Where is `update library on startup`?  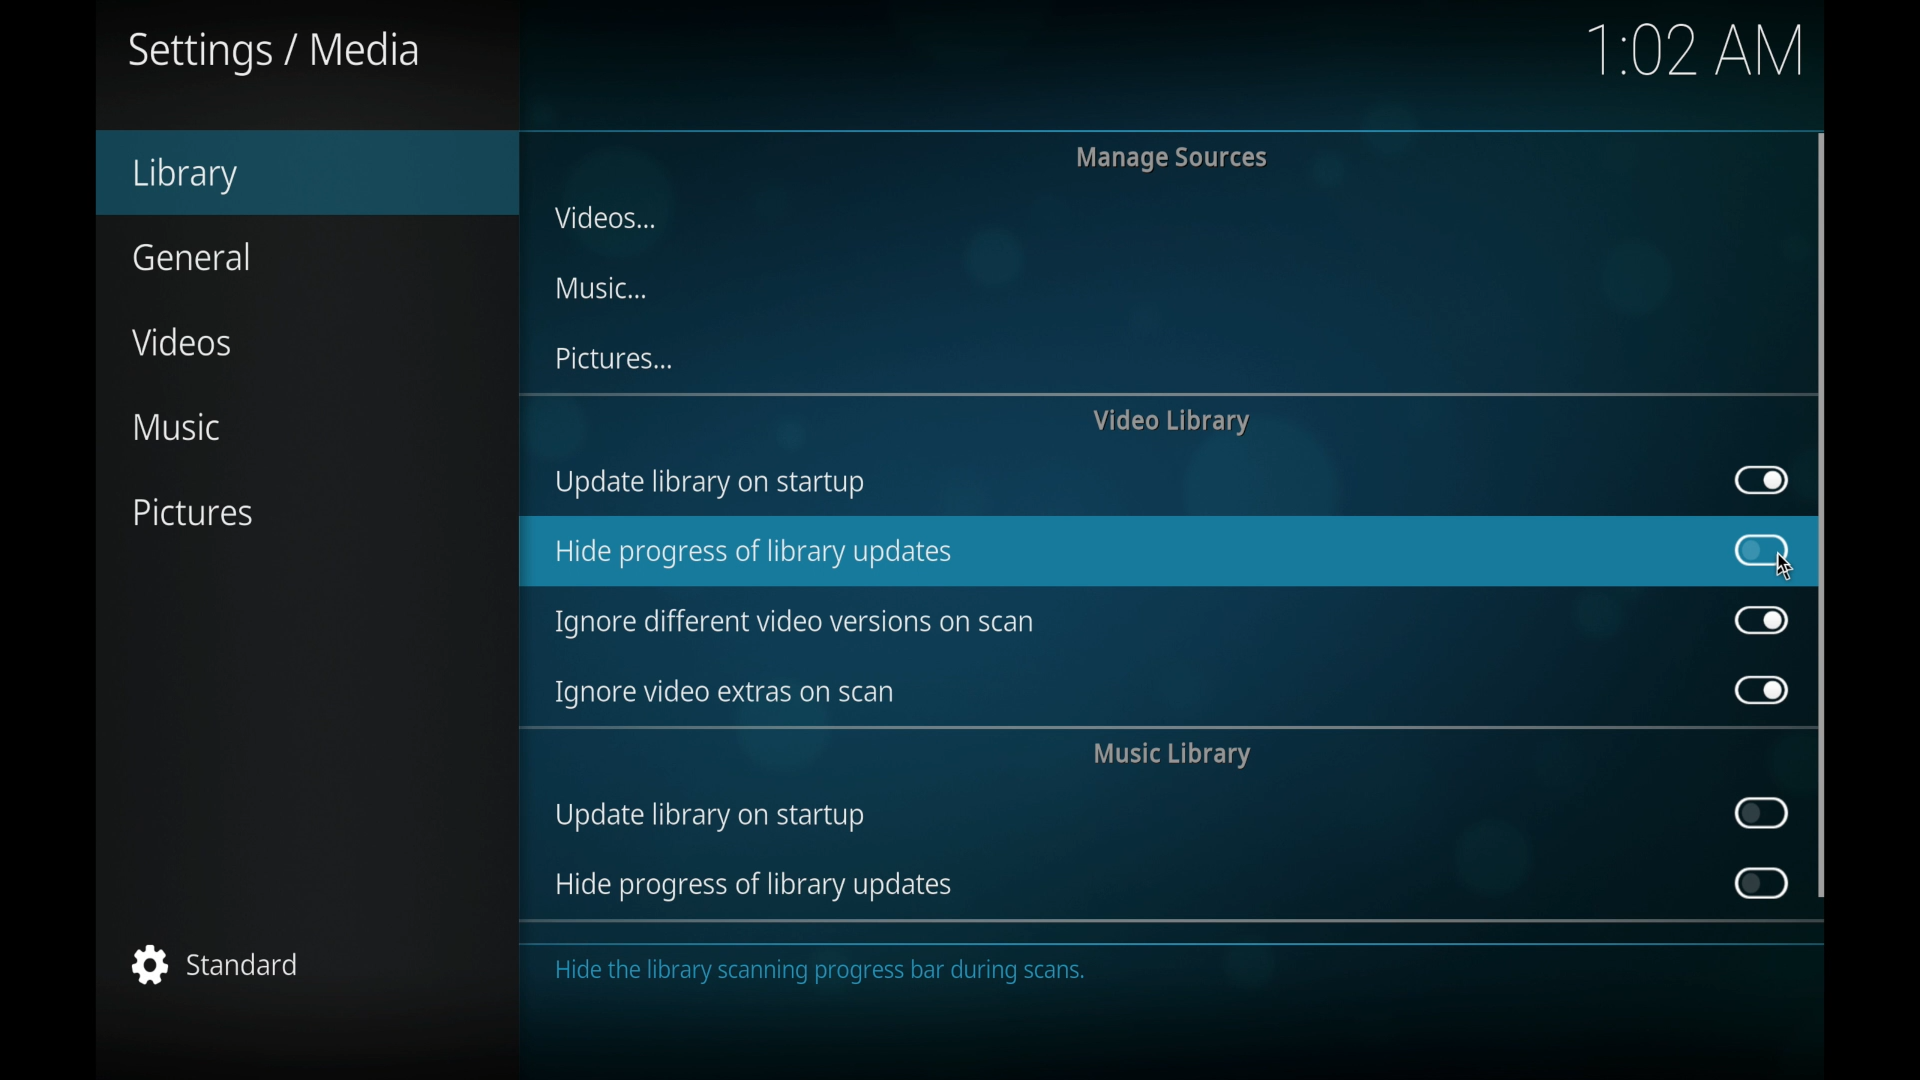
update library on startup is located at coordinates (710, 484).